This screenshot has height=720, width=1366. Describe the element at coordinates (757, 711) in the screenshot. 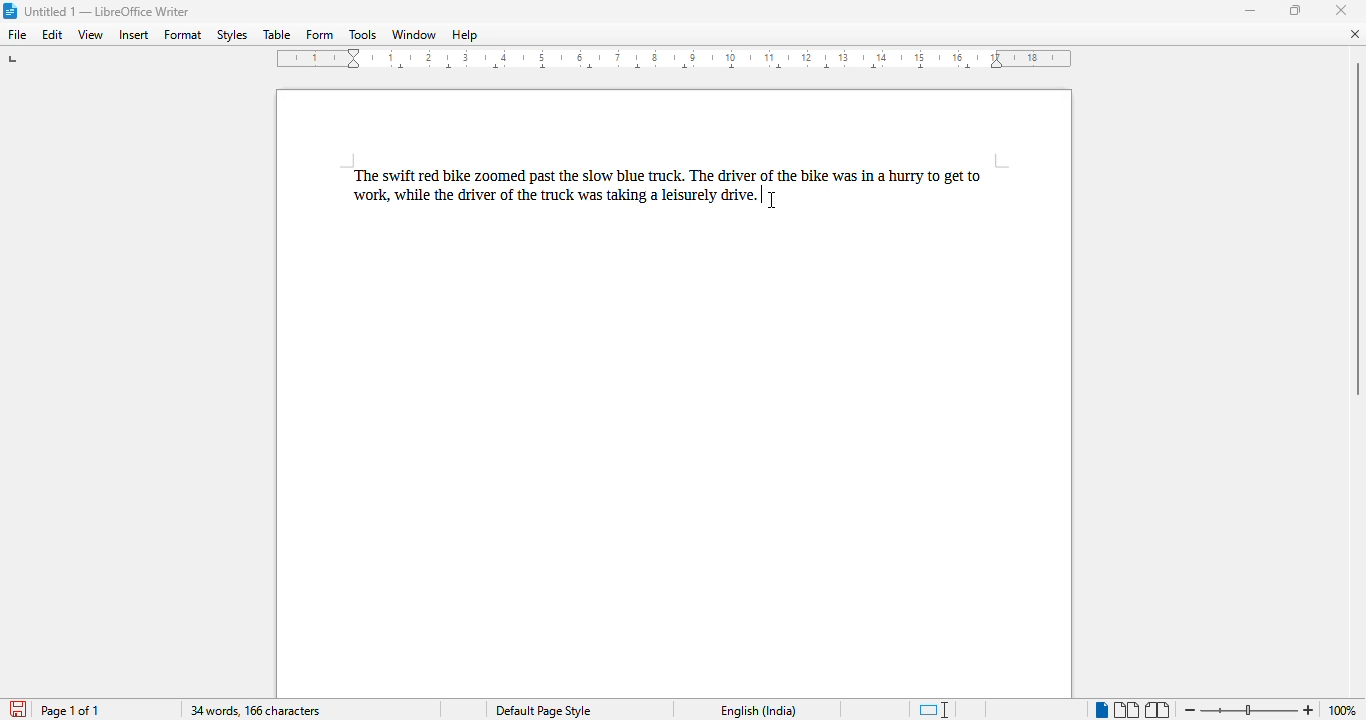

I see `English (India)` at that location.